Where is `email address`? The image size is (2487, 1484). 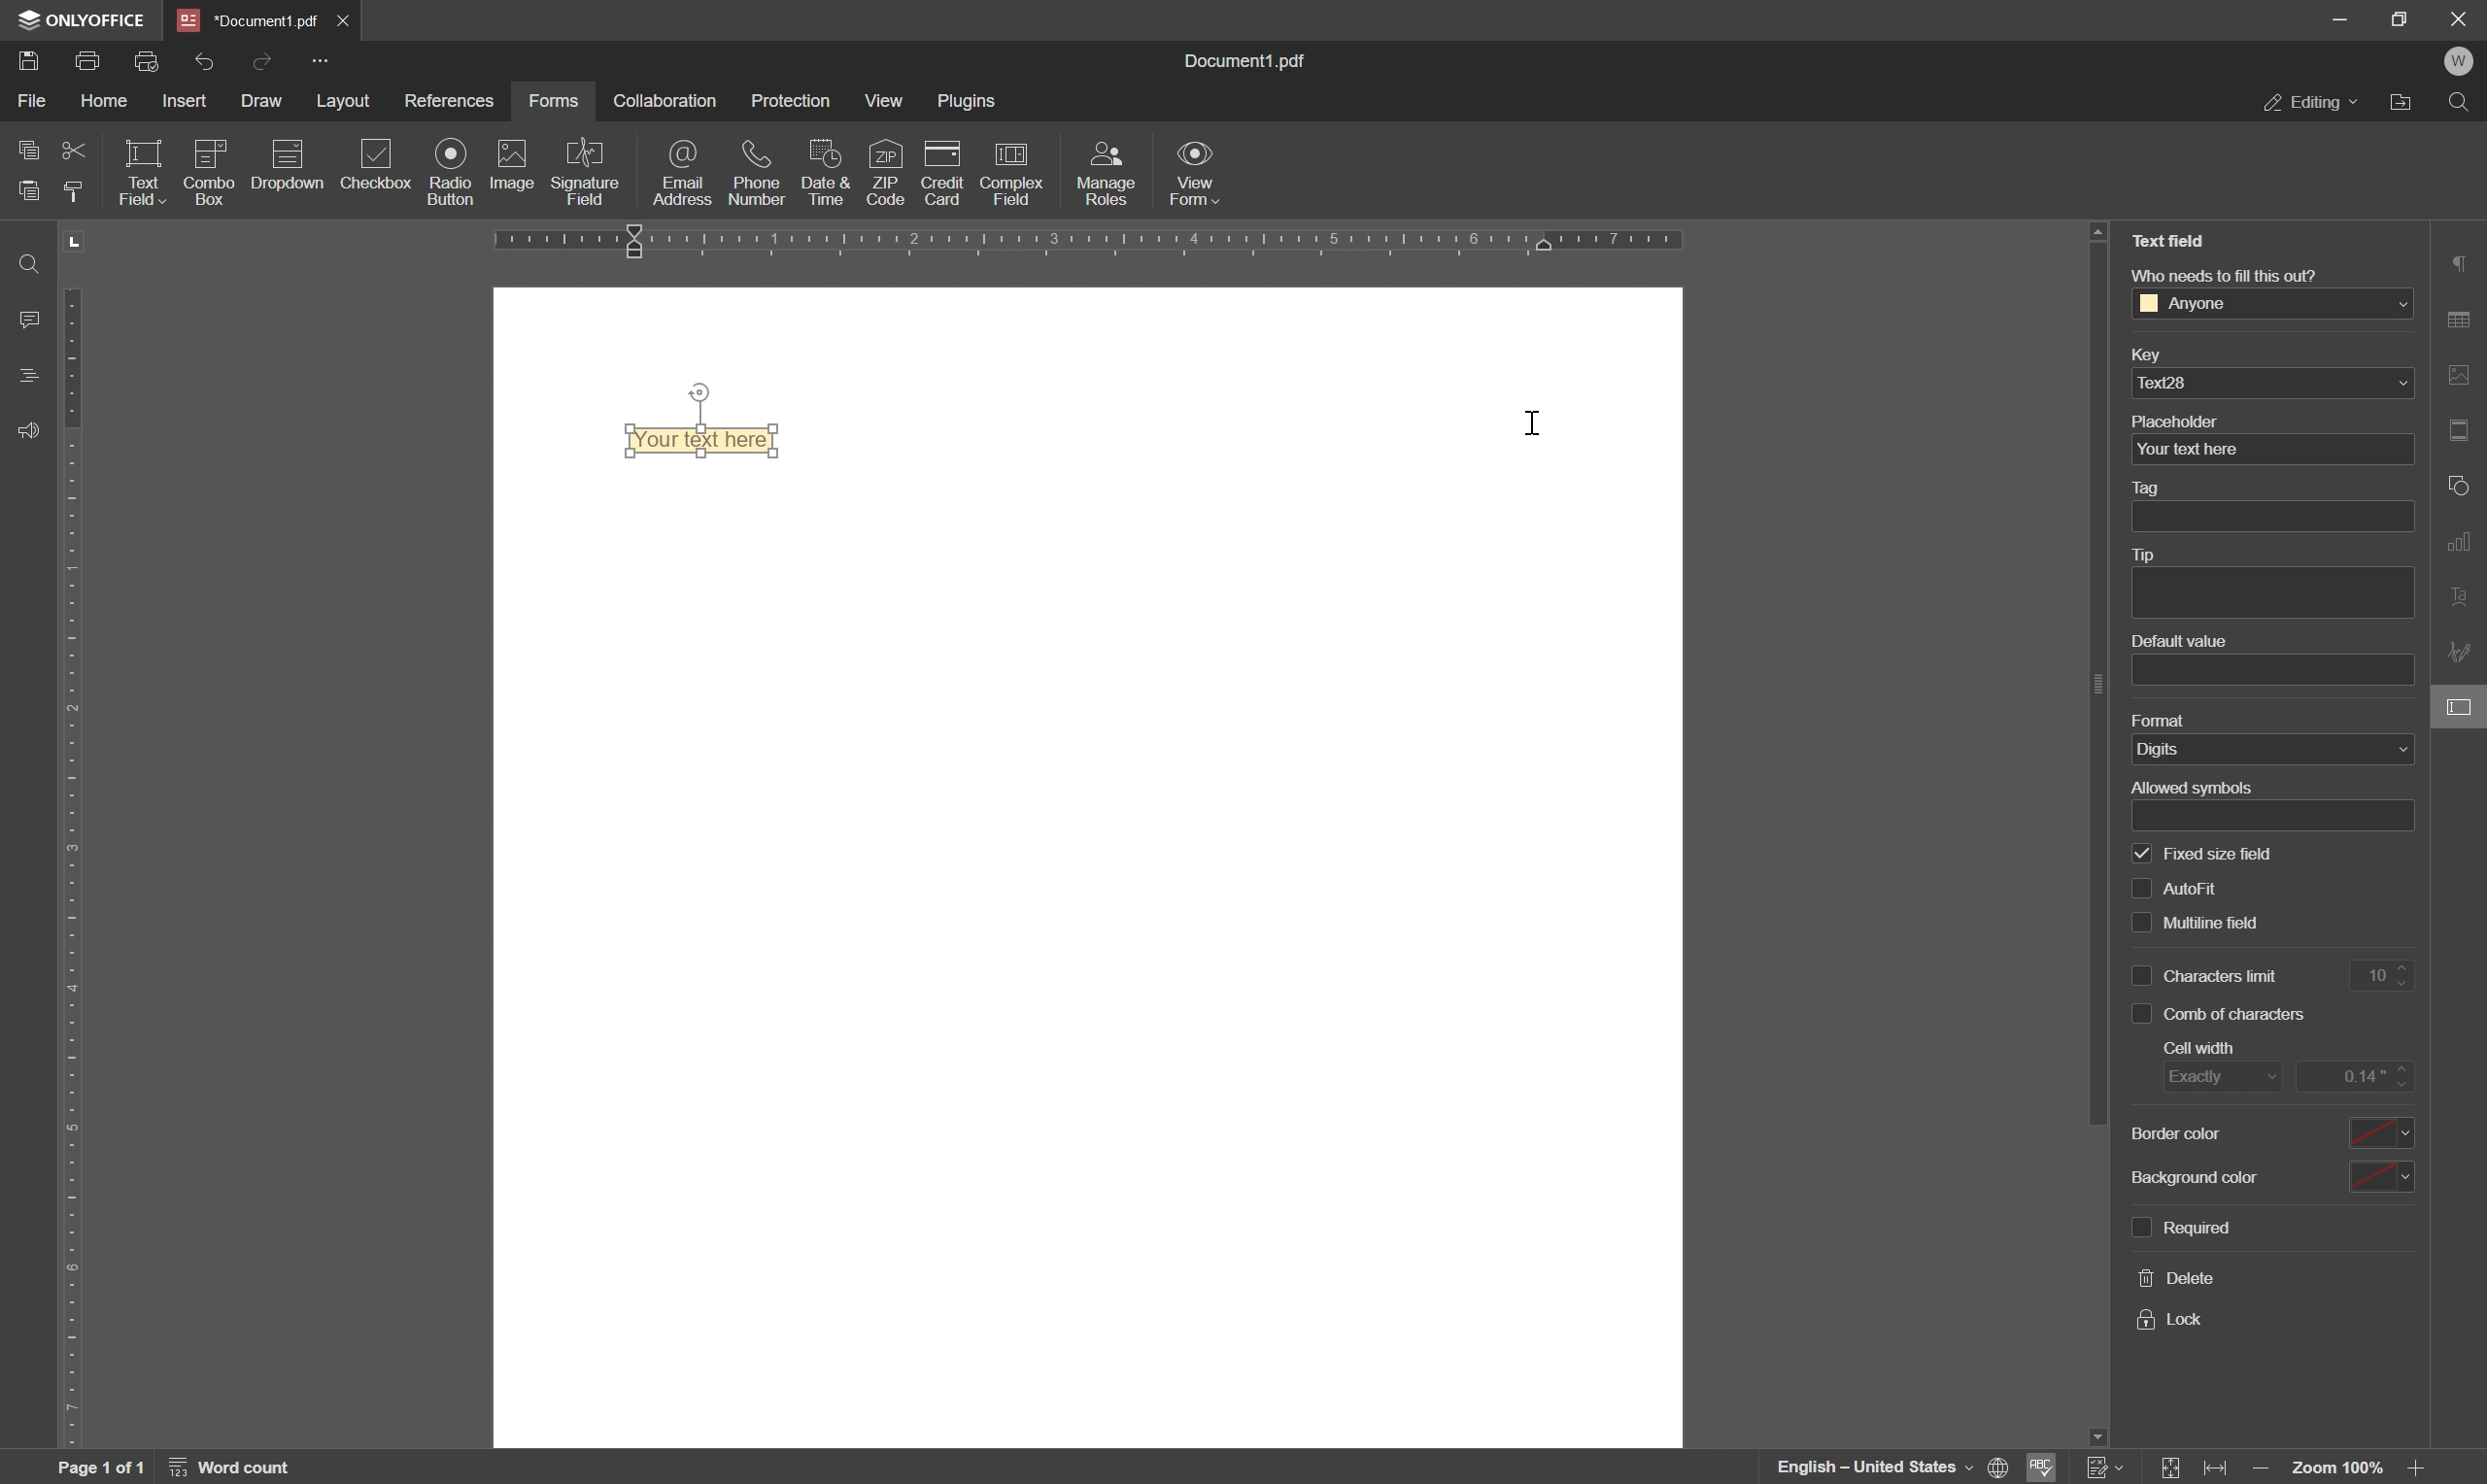
email address is located at coordinates (679, 173).